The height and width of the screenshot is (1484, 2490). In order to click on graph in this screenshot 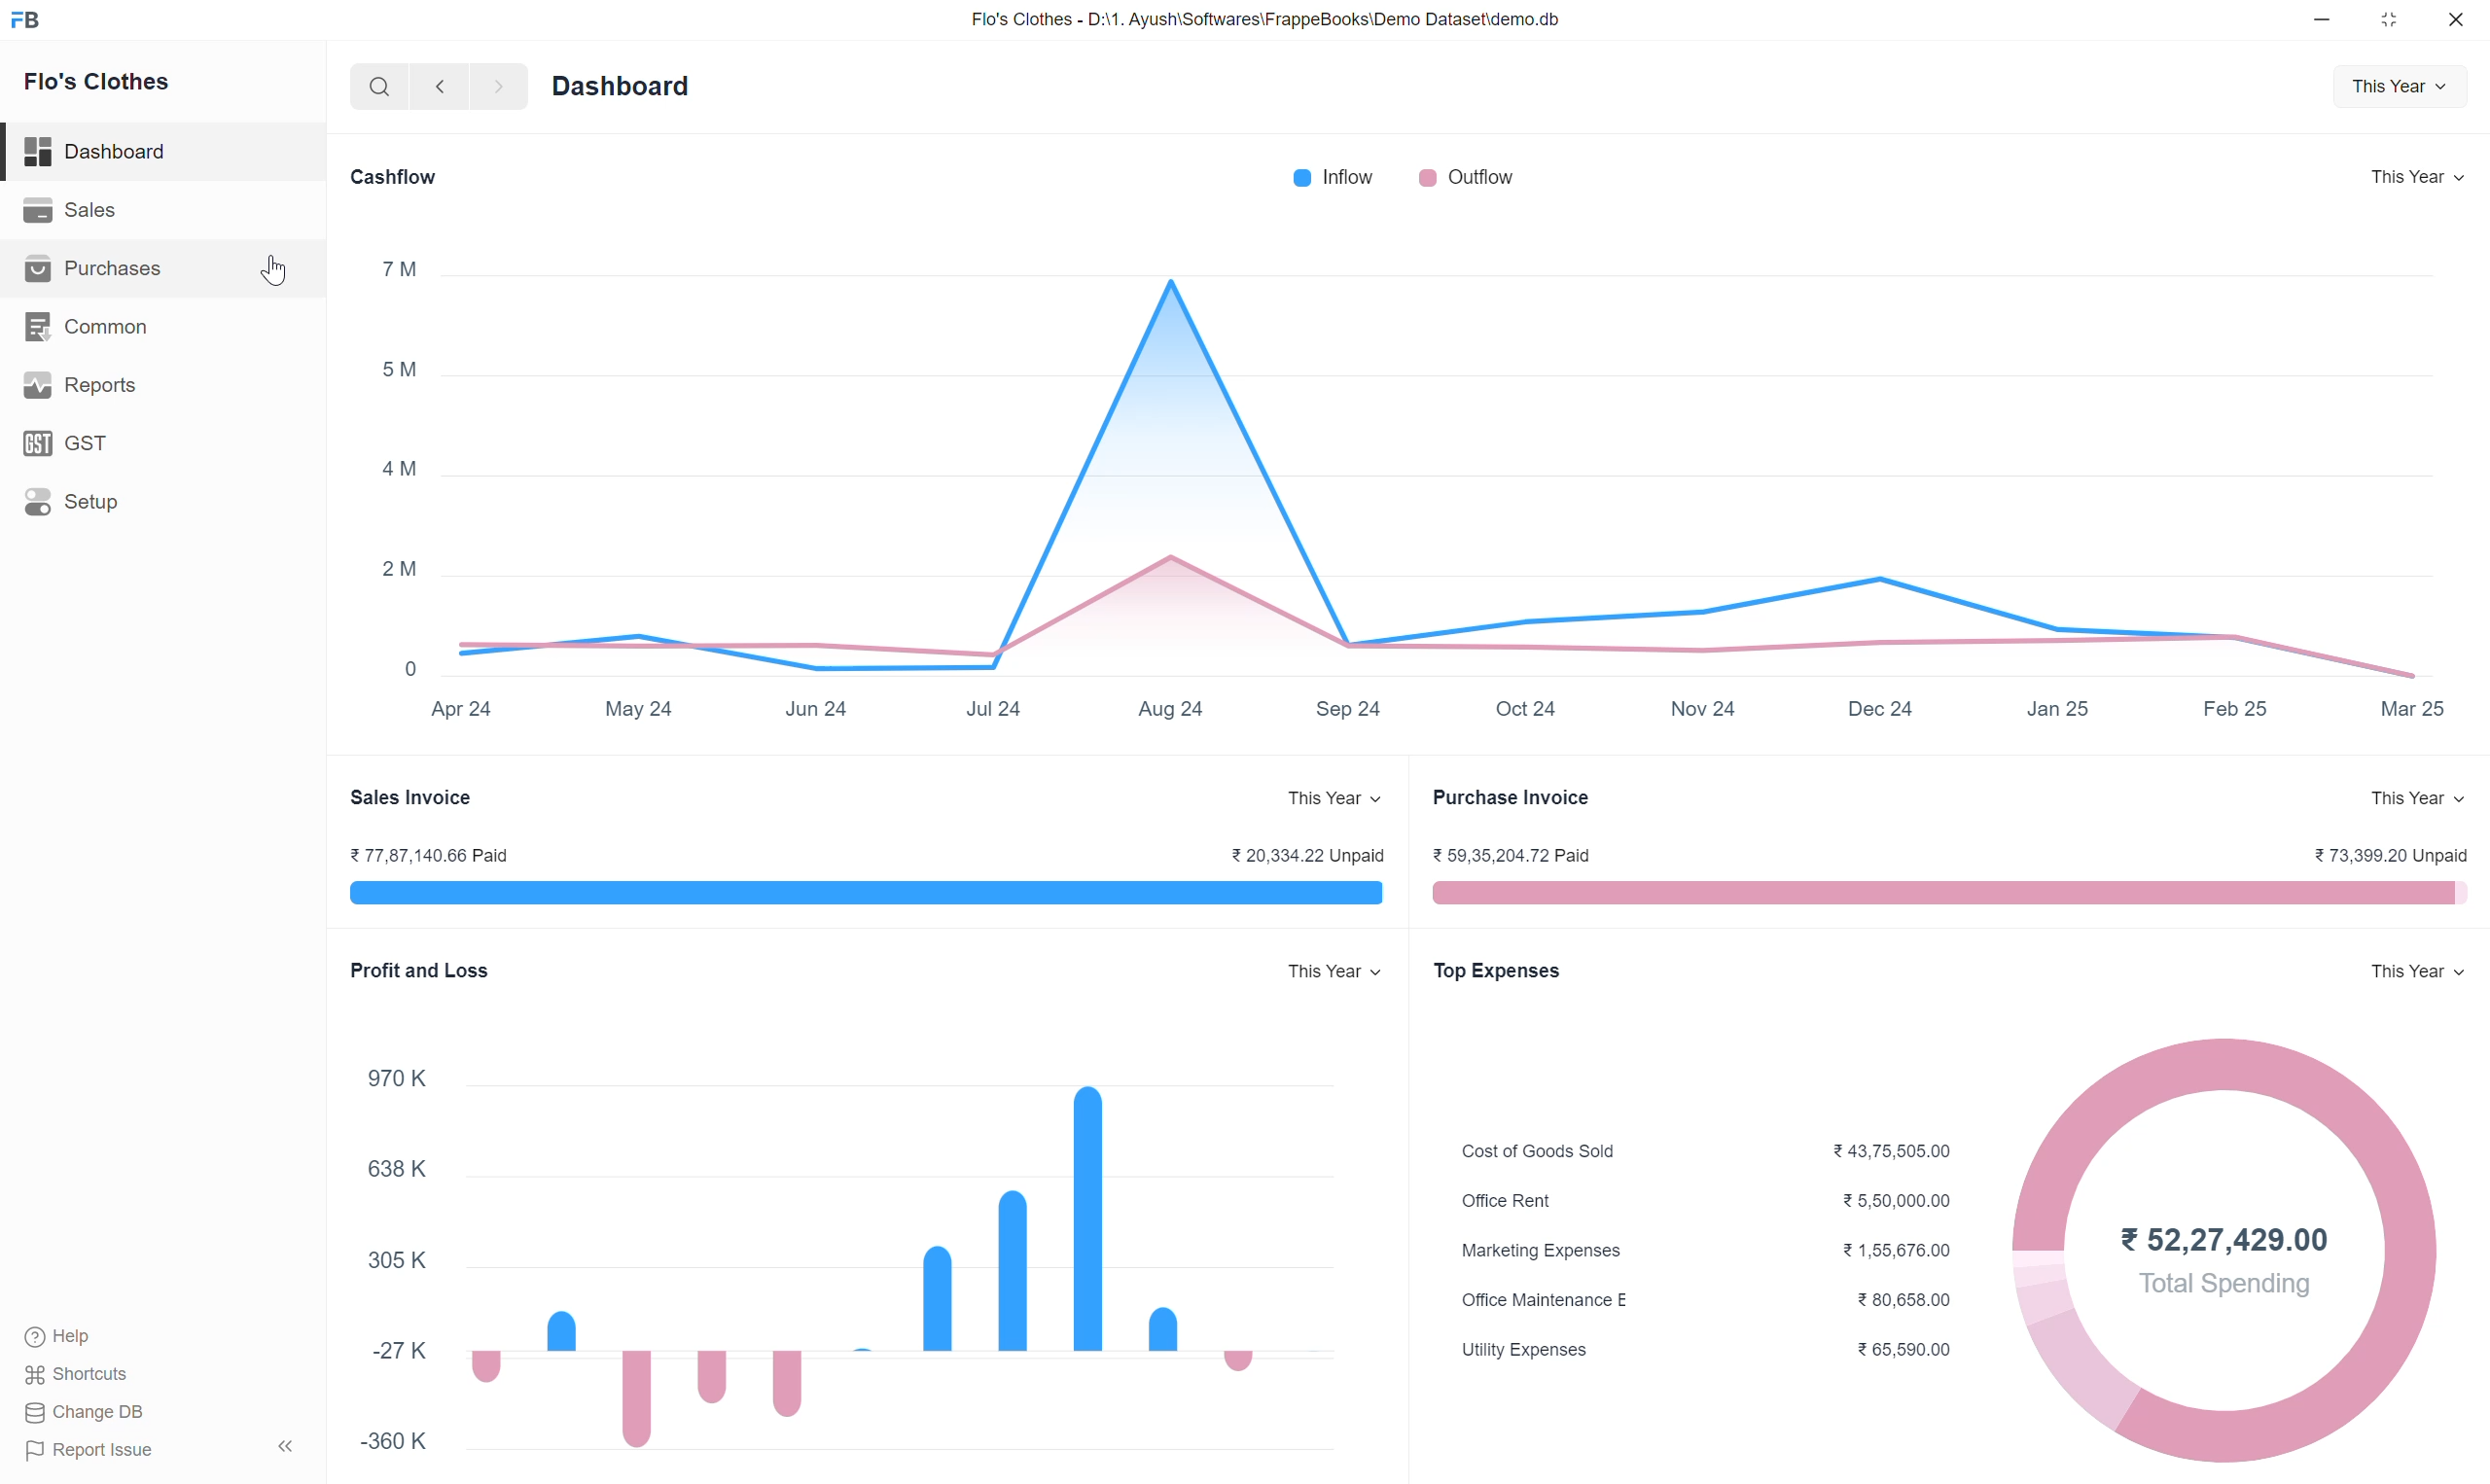, I will do `click(881, 1253)`.